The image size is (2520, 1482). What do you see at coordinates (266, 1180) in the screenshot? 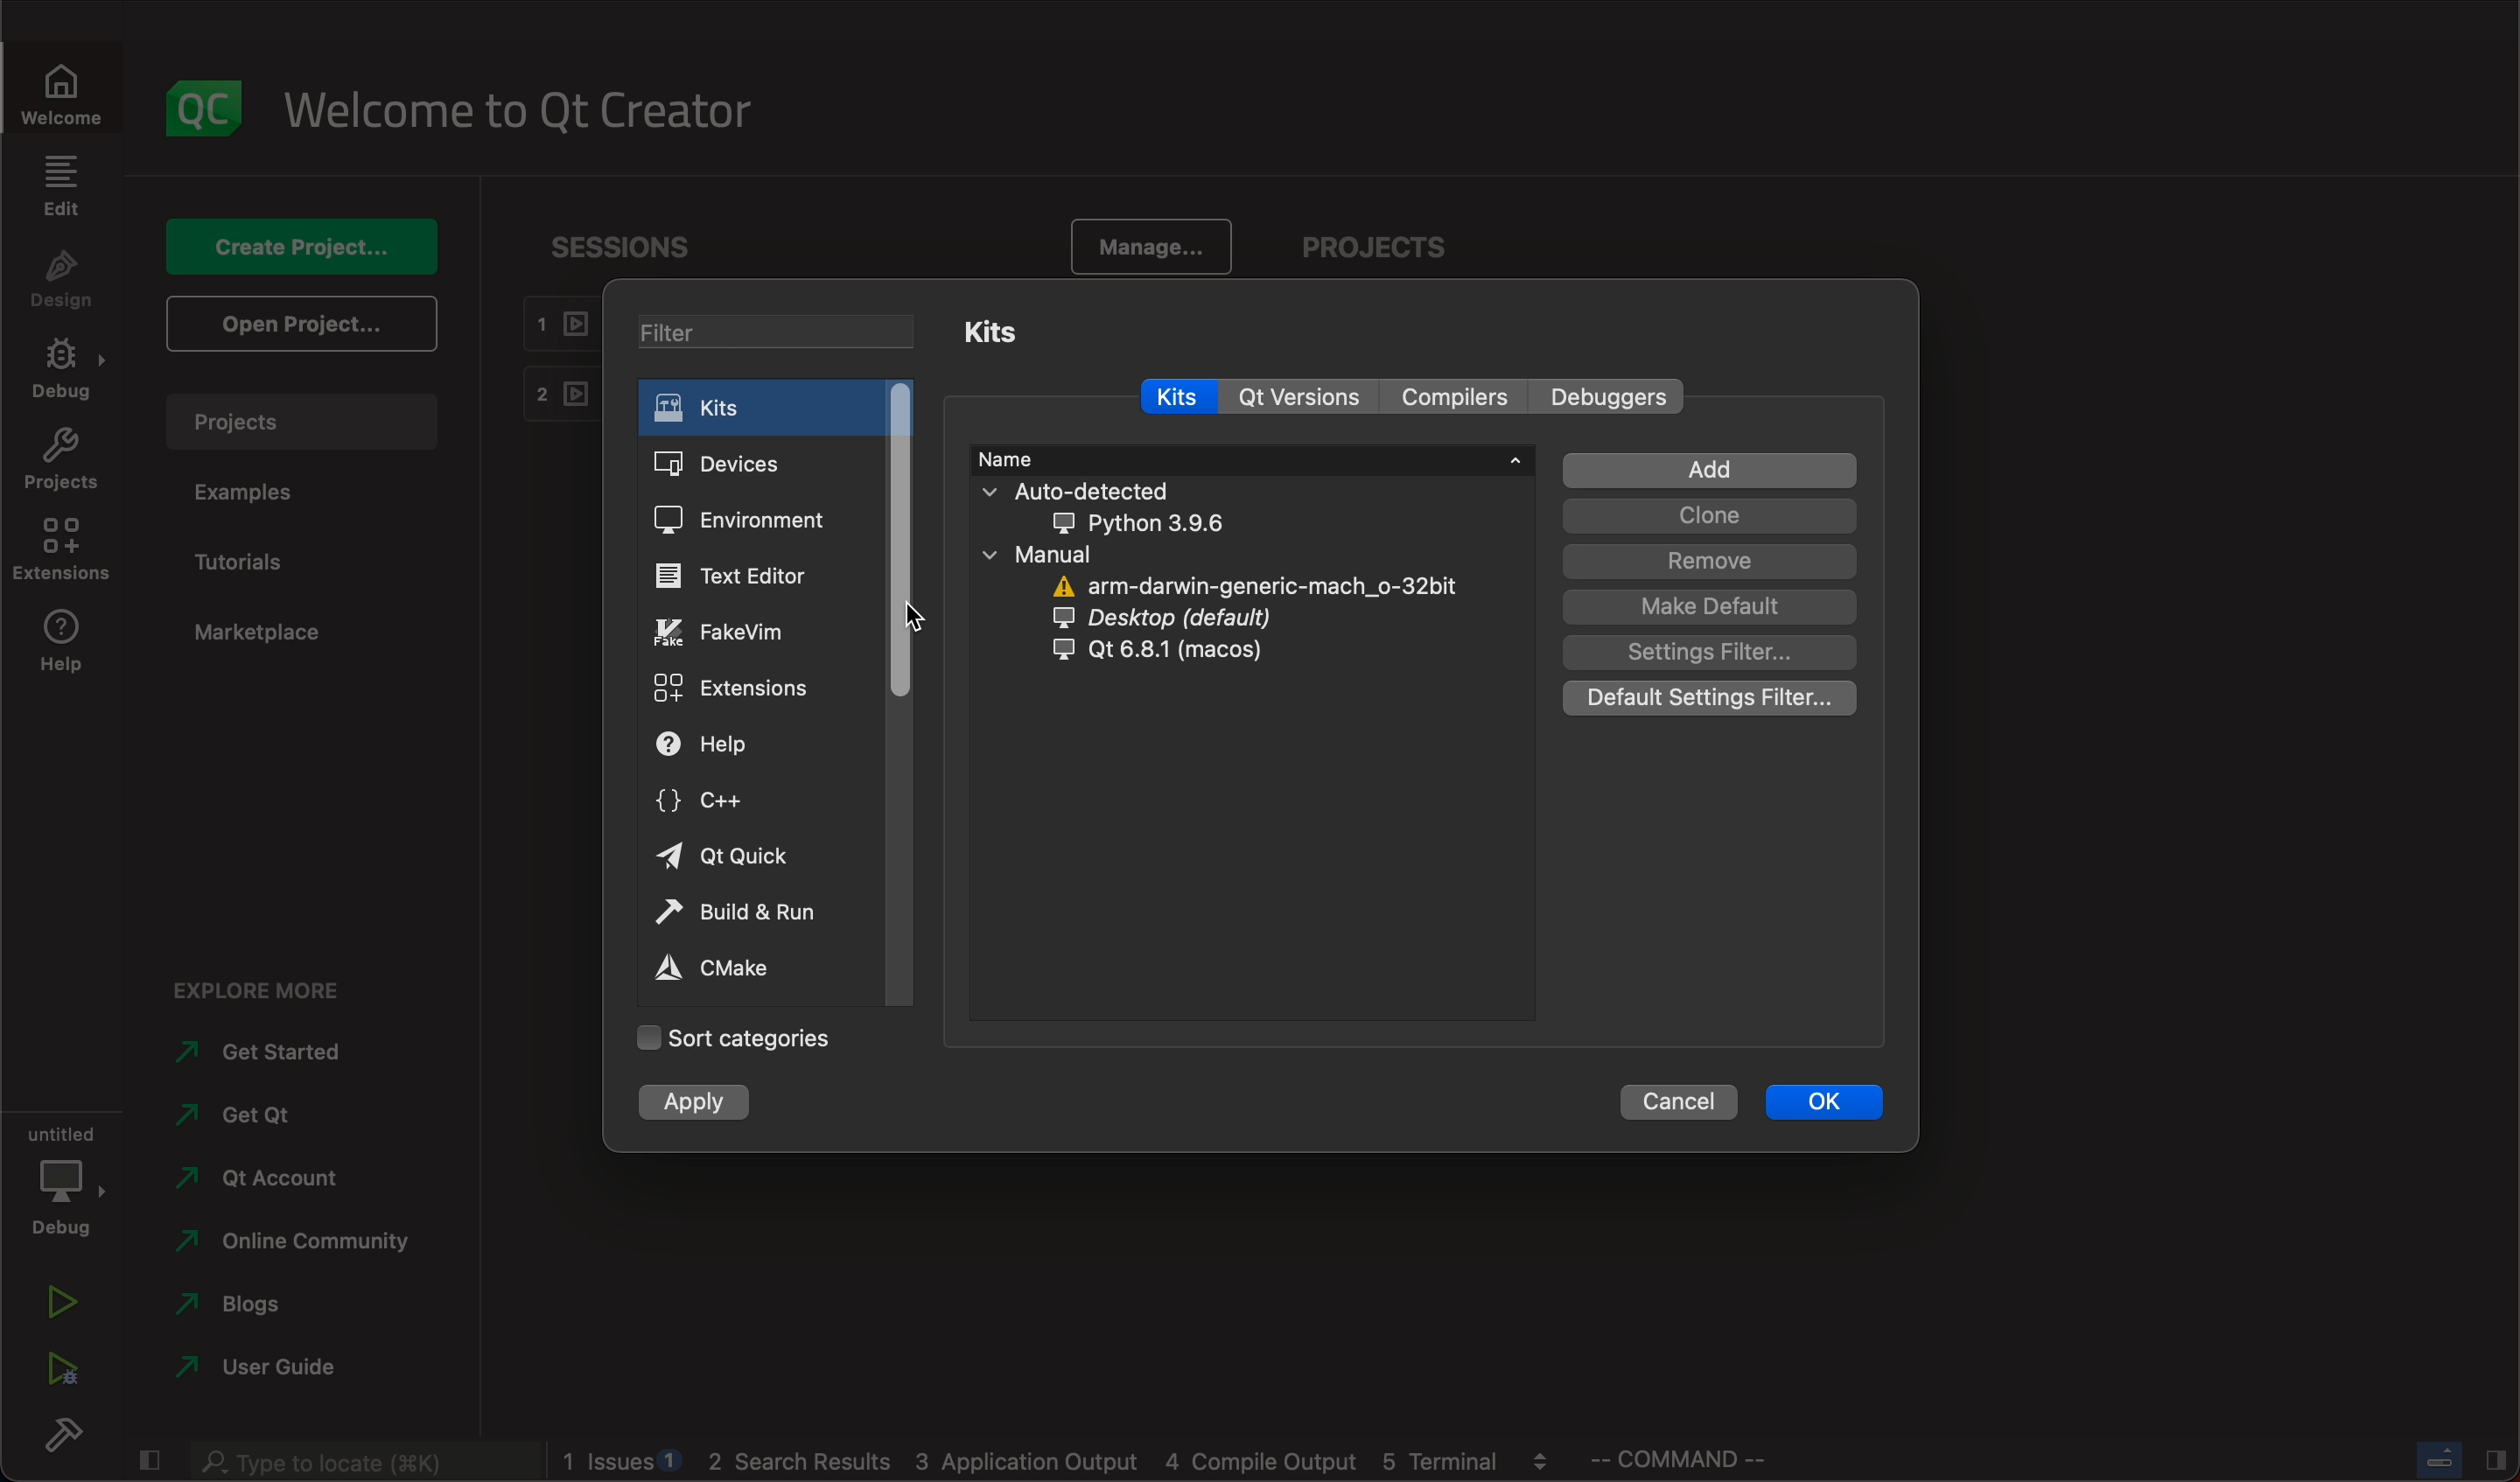
I see `account` at bounding box center [266, 1180].